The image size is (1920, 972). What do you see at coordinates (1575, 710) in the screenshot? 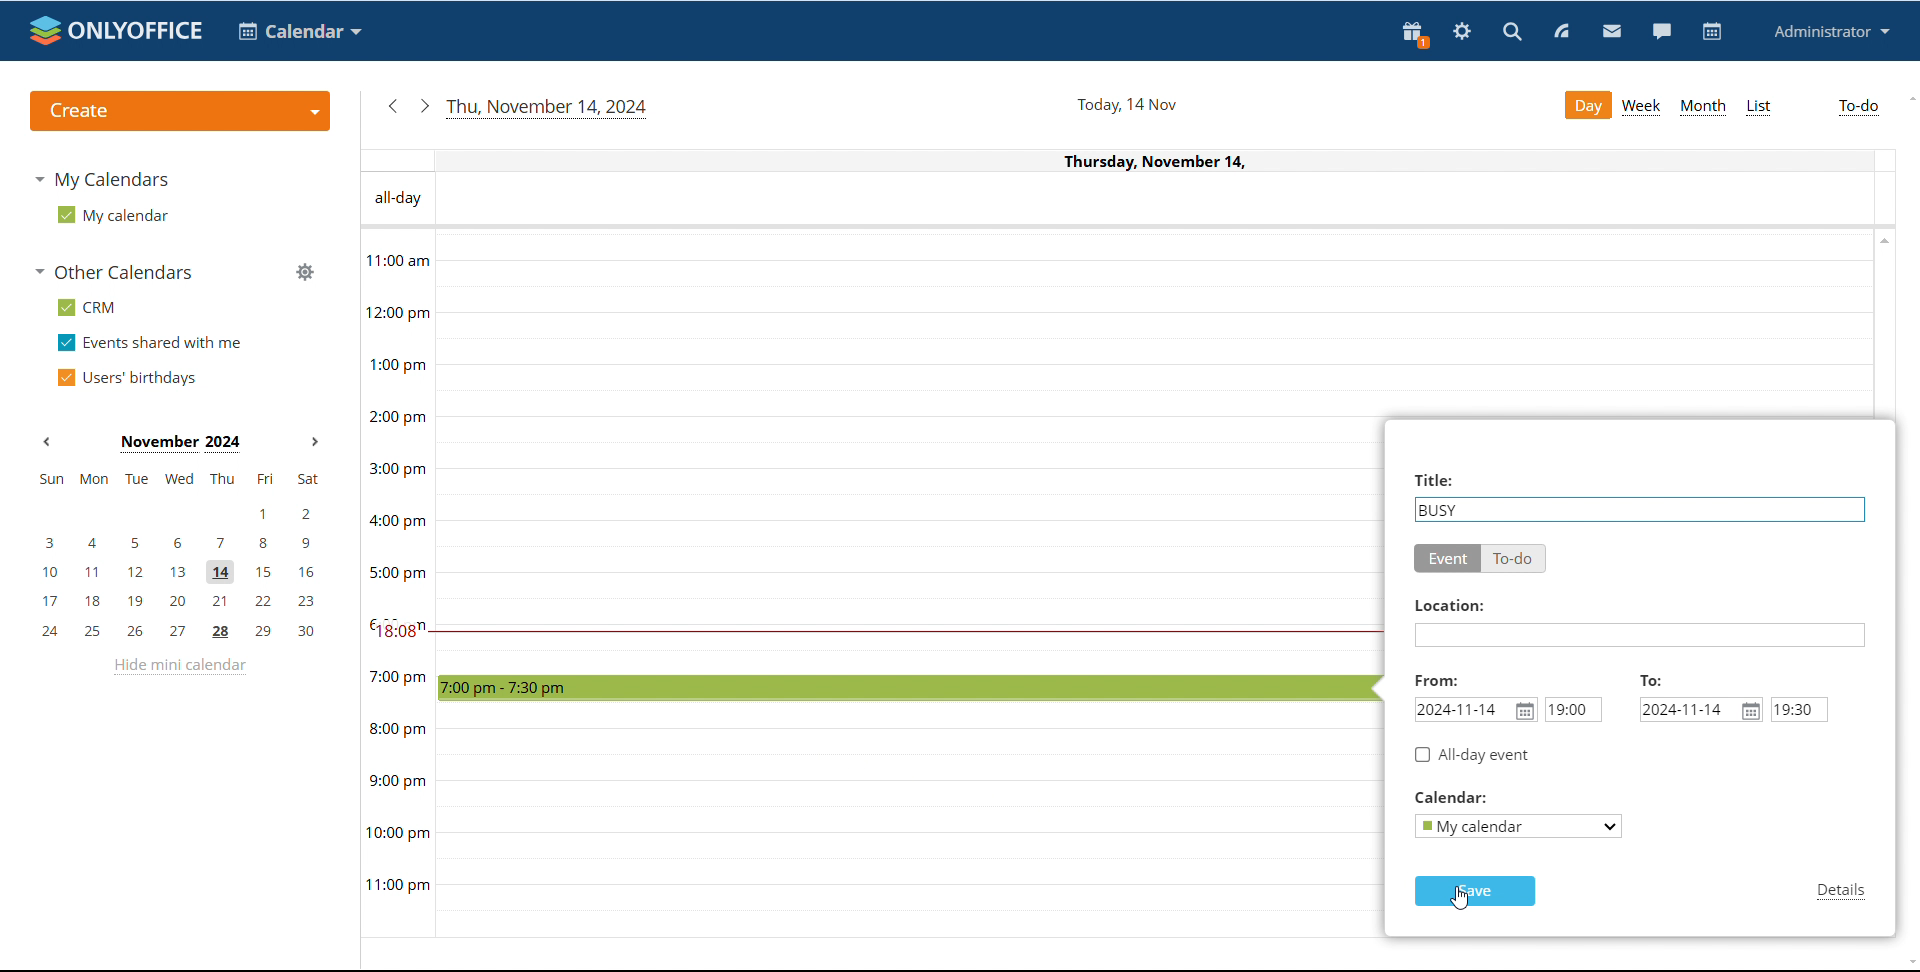
I see `start time` at bounding box center [1575, 710].